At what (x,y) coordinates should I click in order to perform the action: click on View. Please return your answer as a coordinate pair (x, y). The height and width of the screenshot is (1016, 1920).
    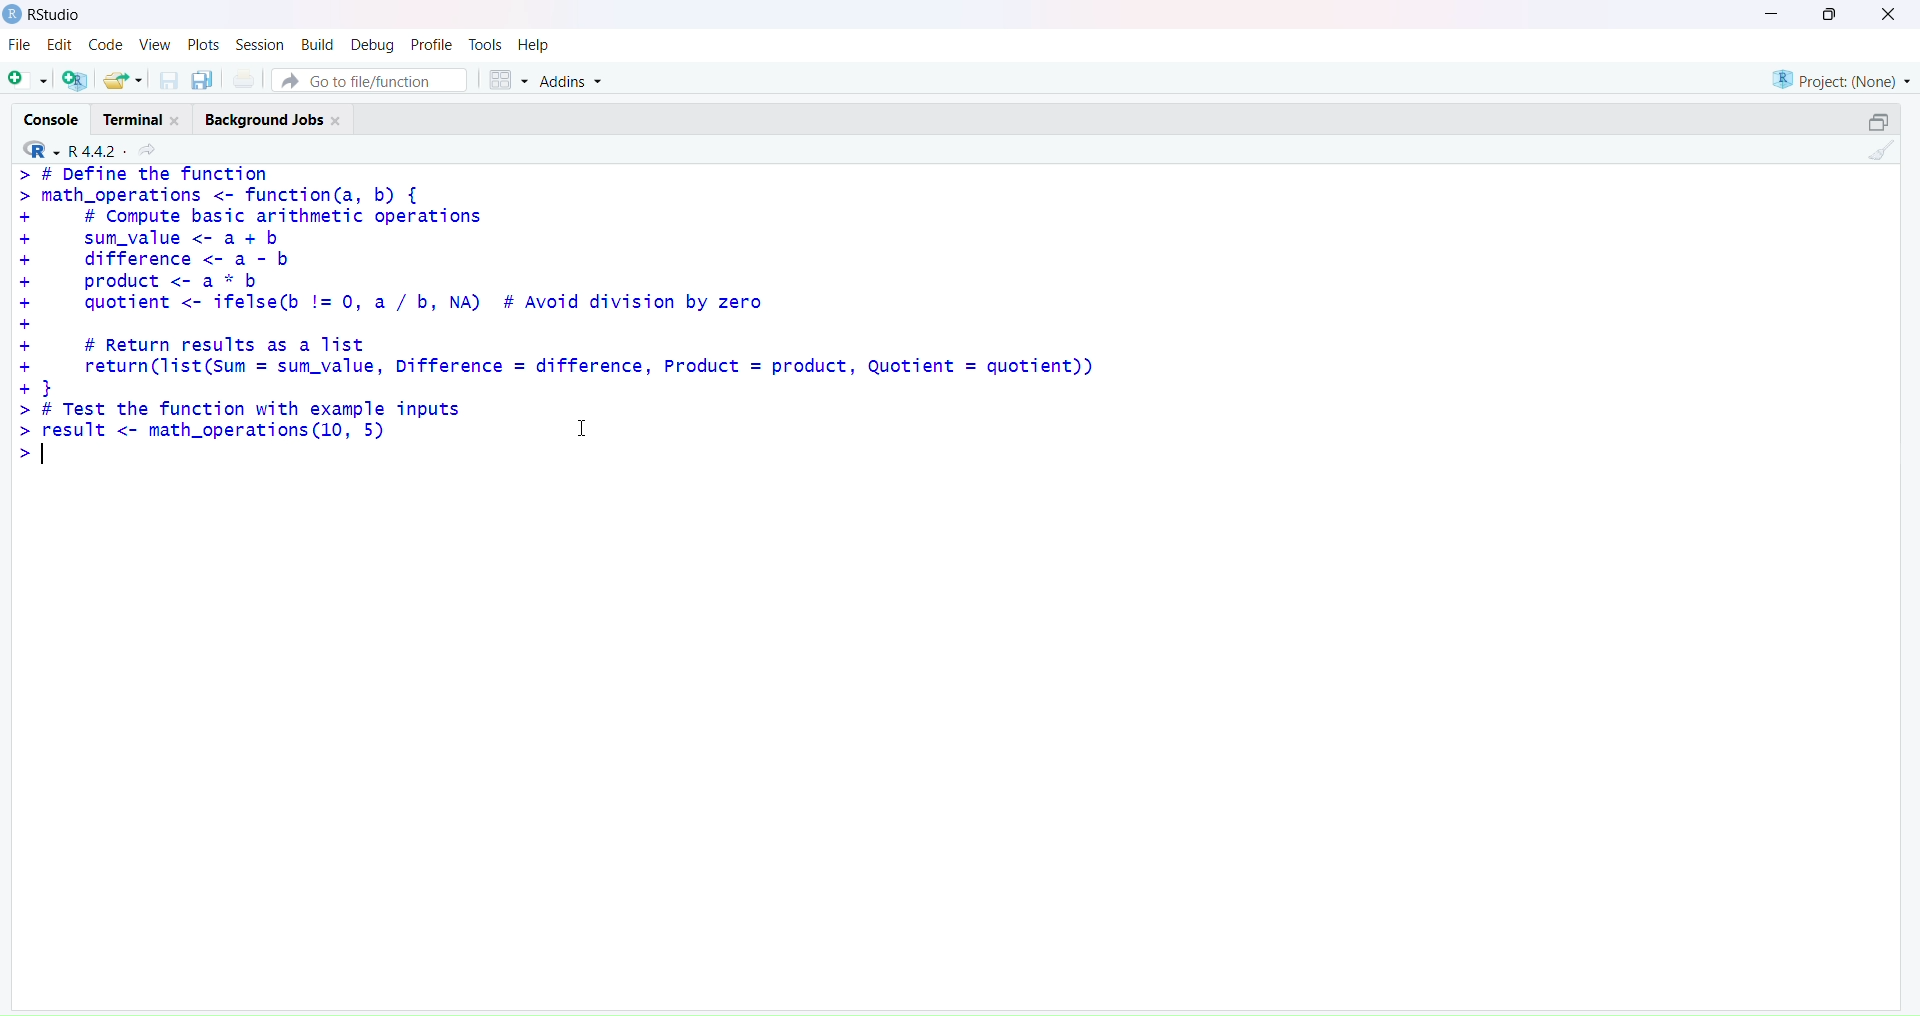
    Looking at the image, I should click on (155, 45).